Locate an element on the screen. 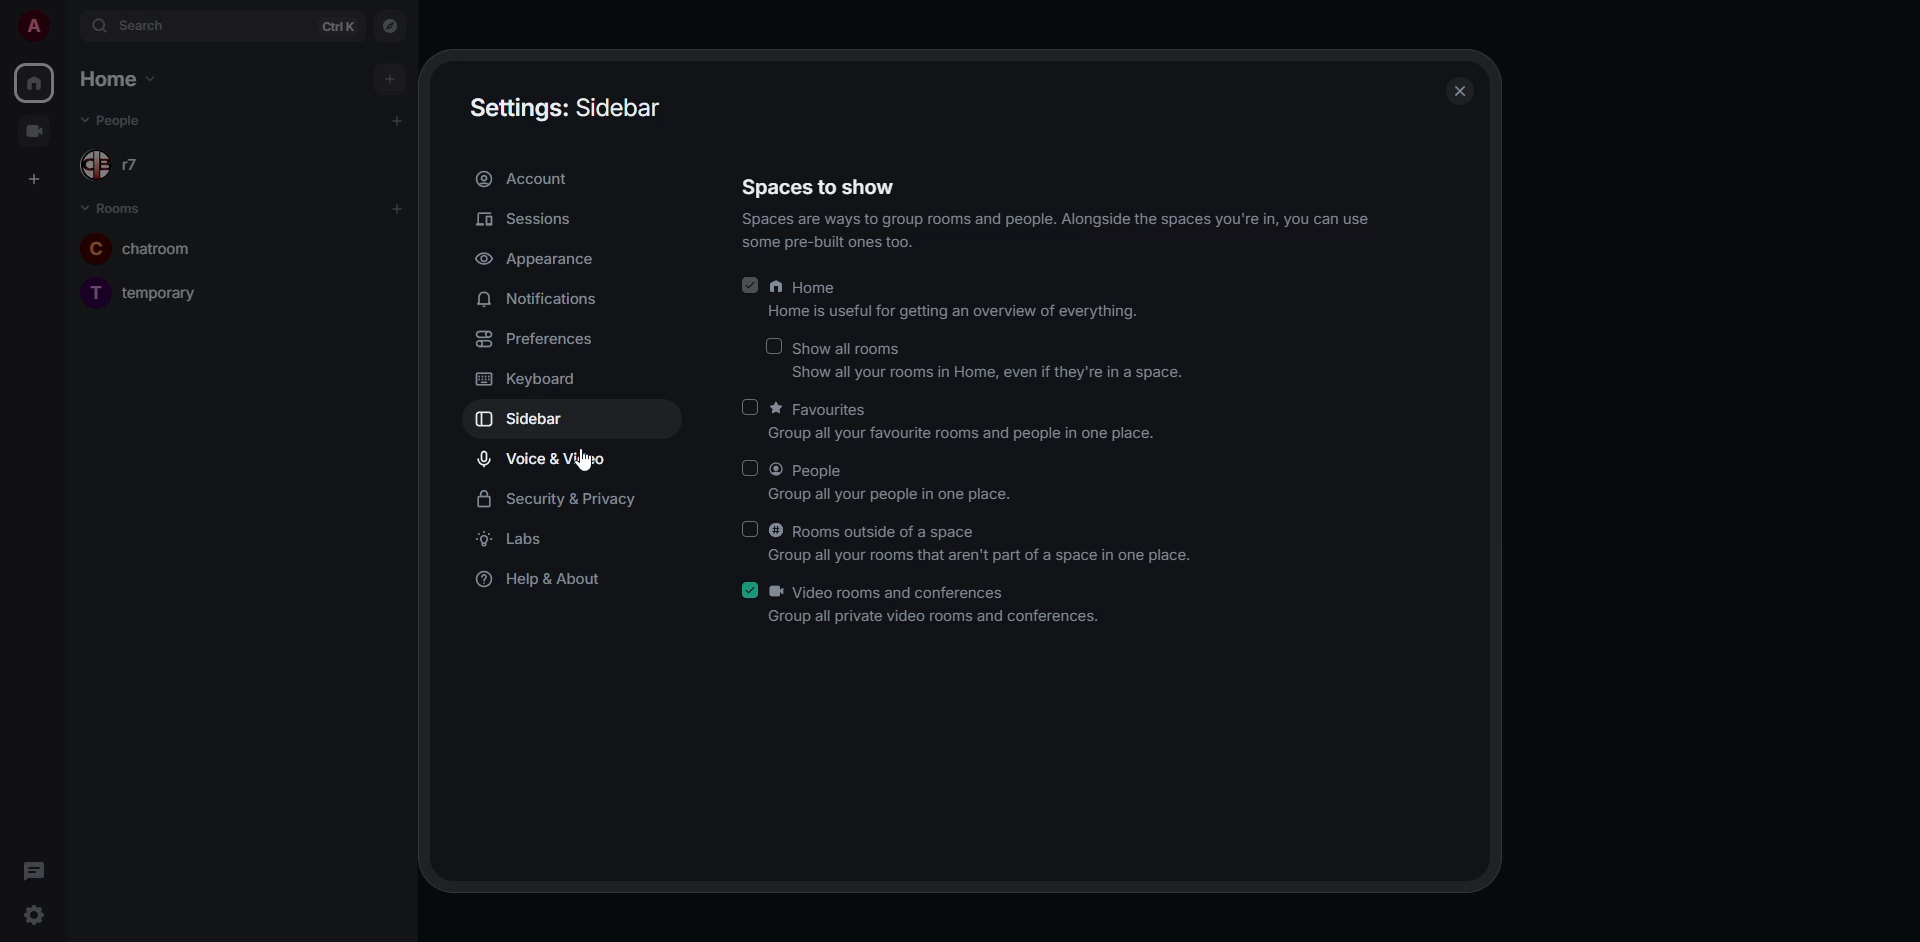  sessions is located at coordinates (529, 220).